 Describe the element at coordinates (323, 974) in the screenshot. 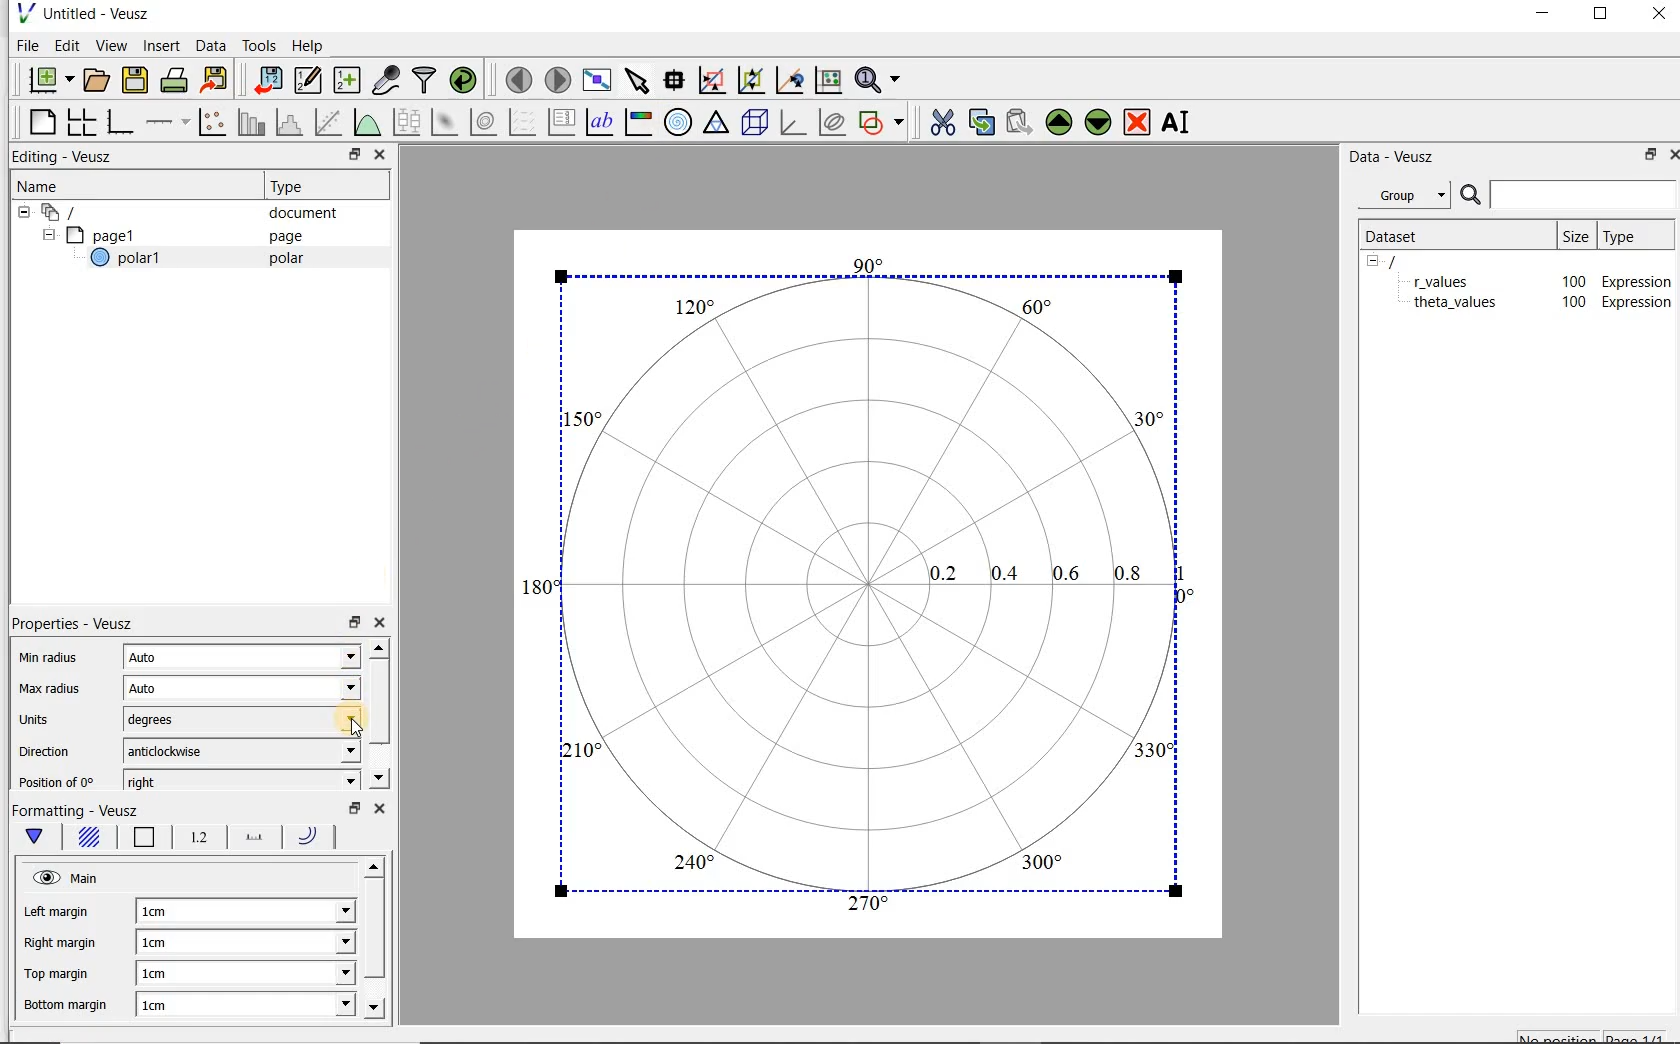

I see `Top margin dropdown` at that location.